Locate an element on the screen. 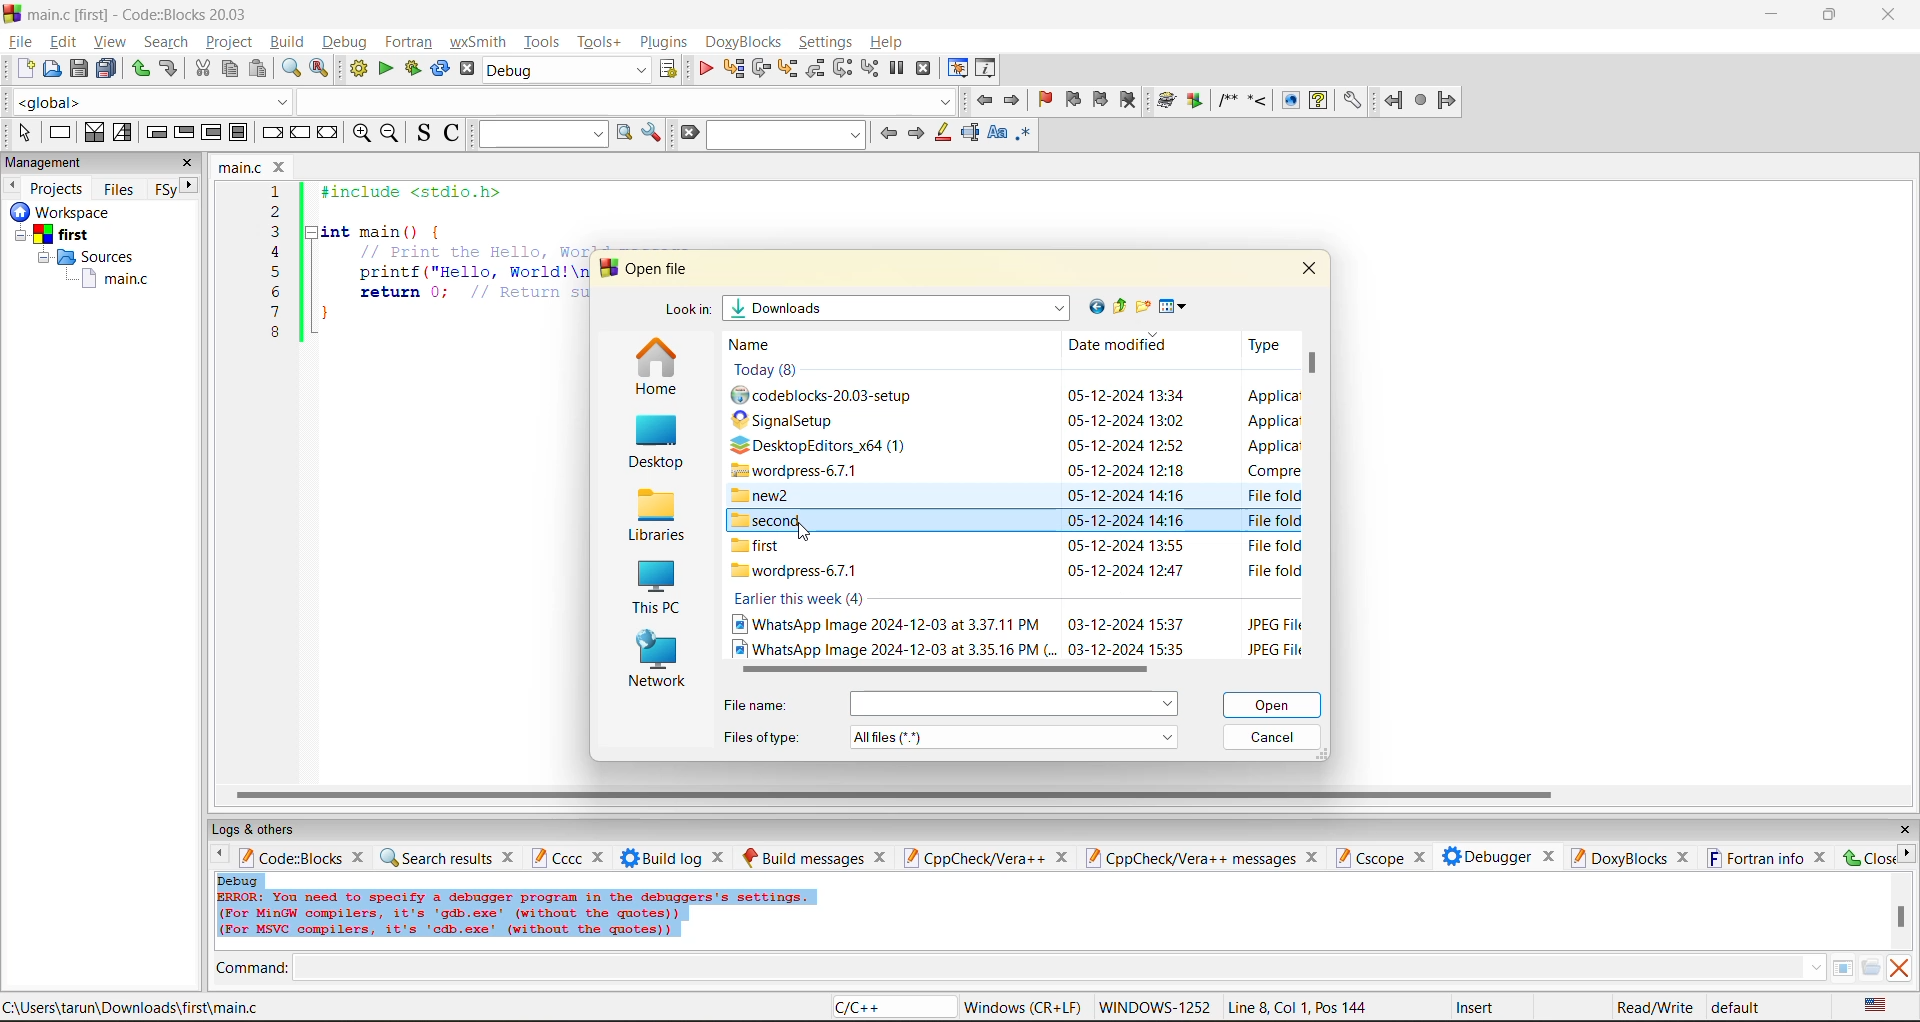 Image resolution: width=1920 pixels, height=1022 pixels. file type is located at coordinates (762, 735).